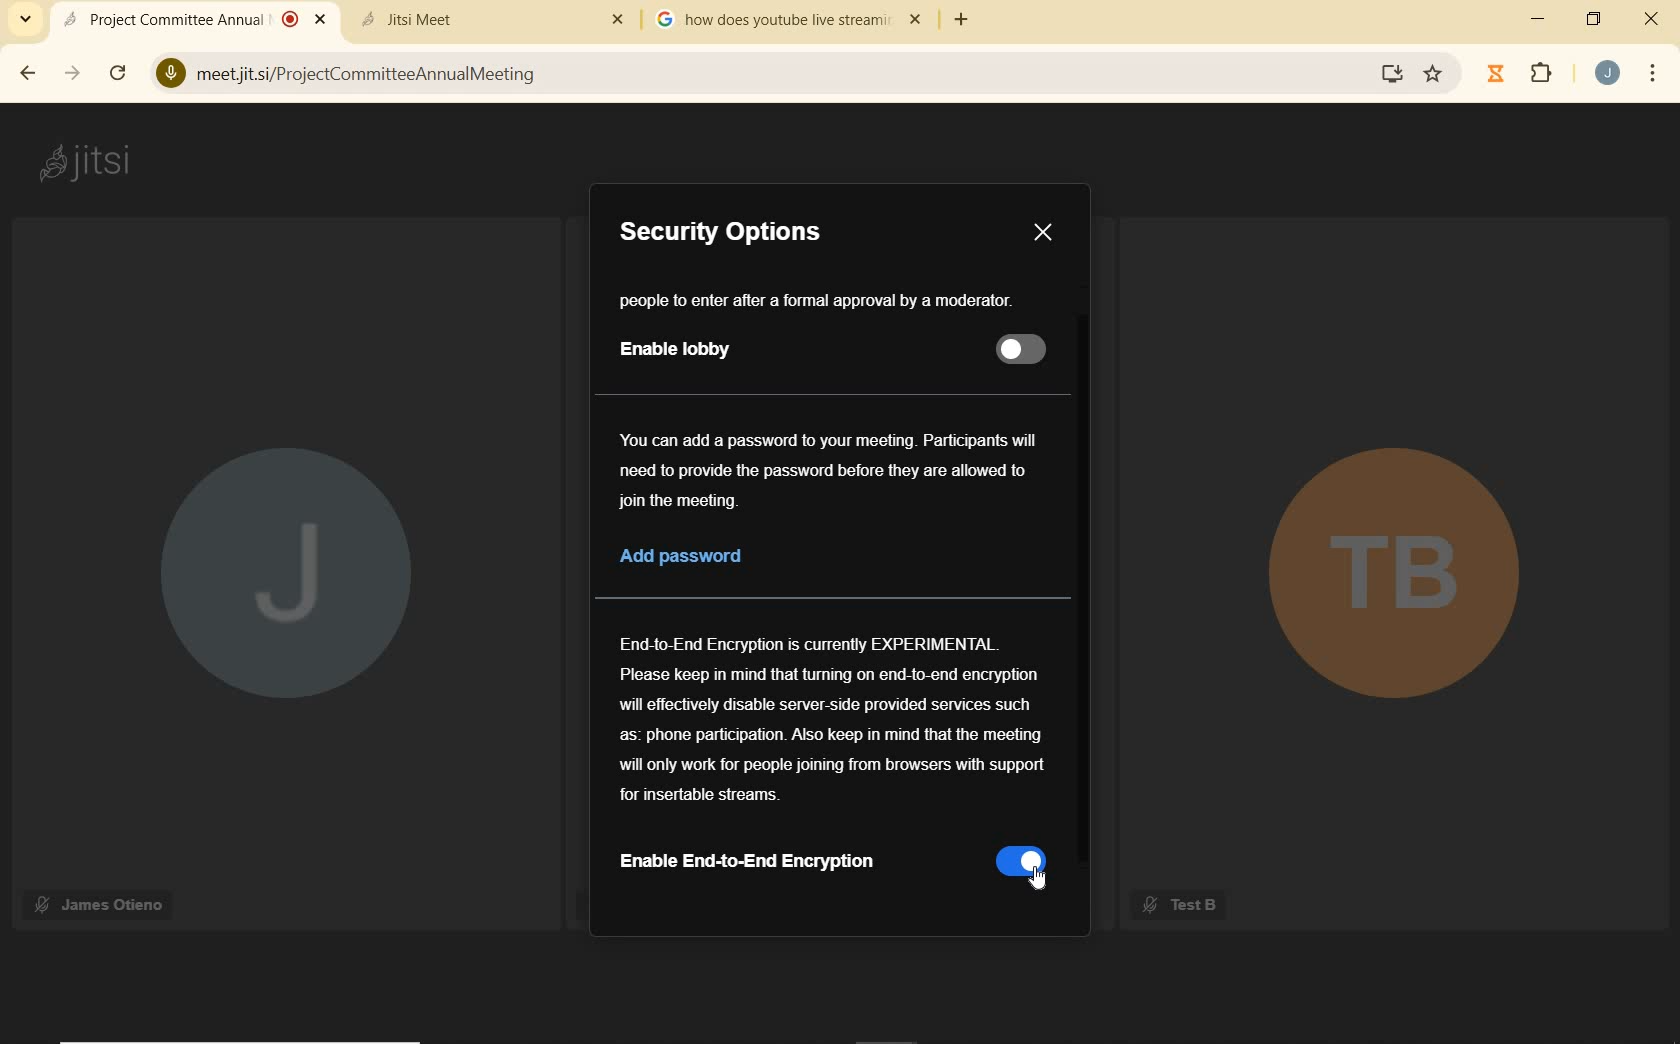  Describe the element at coordinates (496, 17) in the screenshot. I see `Jitsi Meet` at that location.